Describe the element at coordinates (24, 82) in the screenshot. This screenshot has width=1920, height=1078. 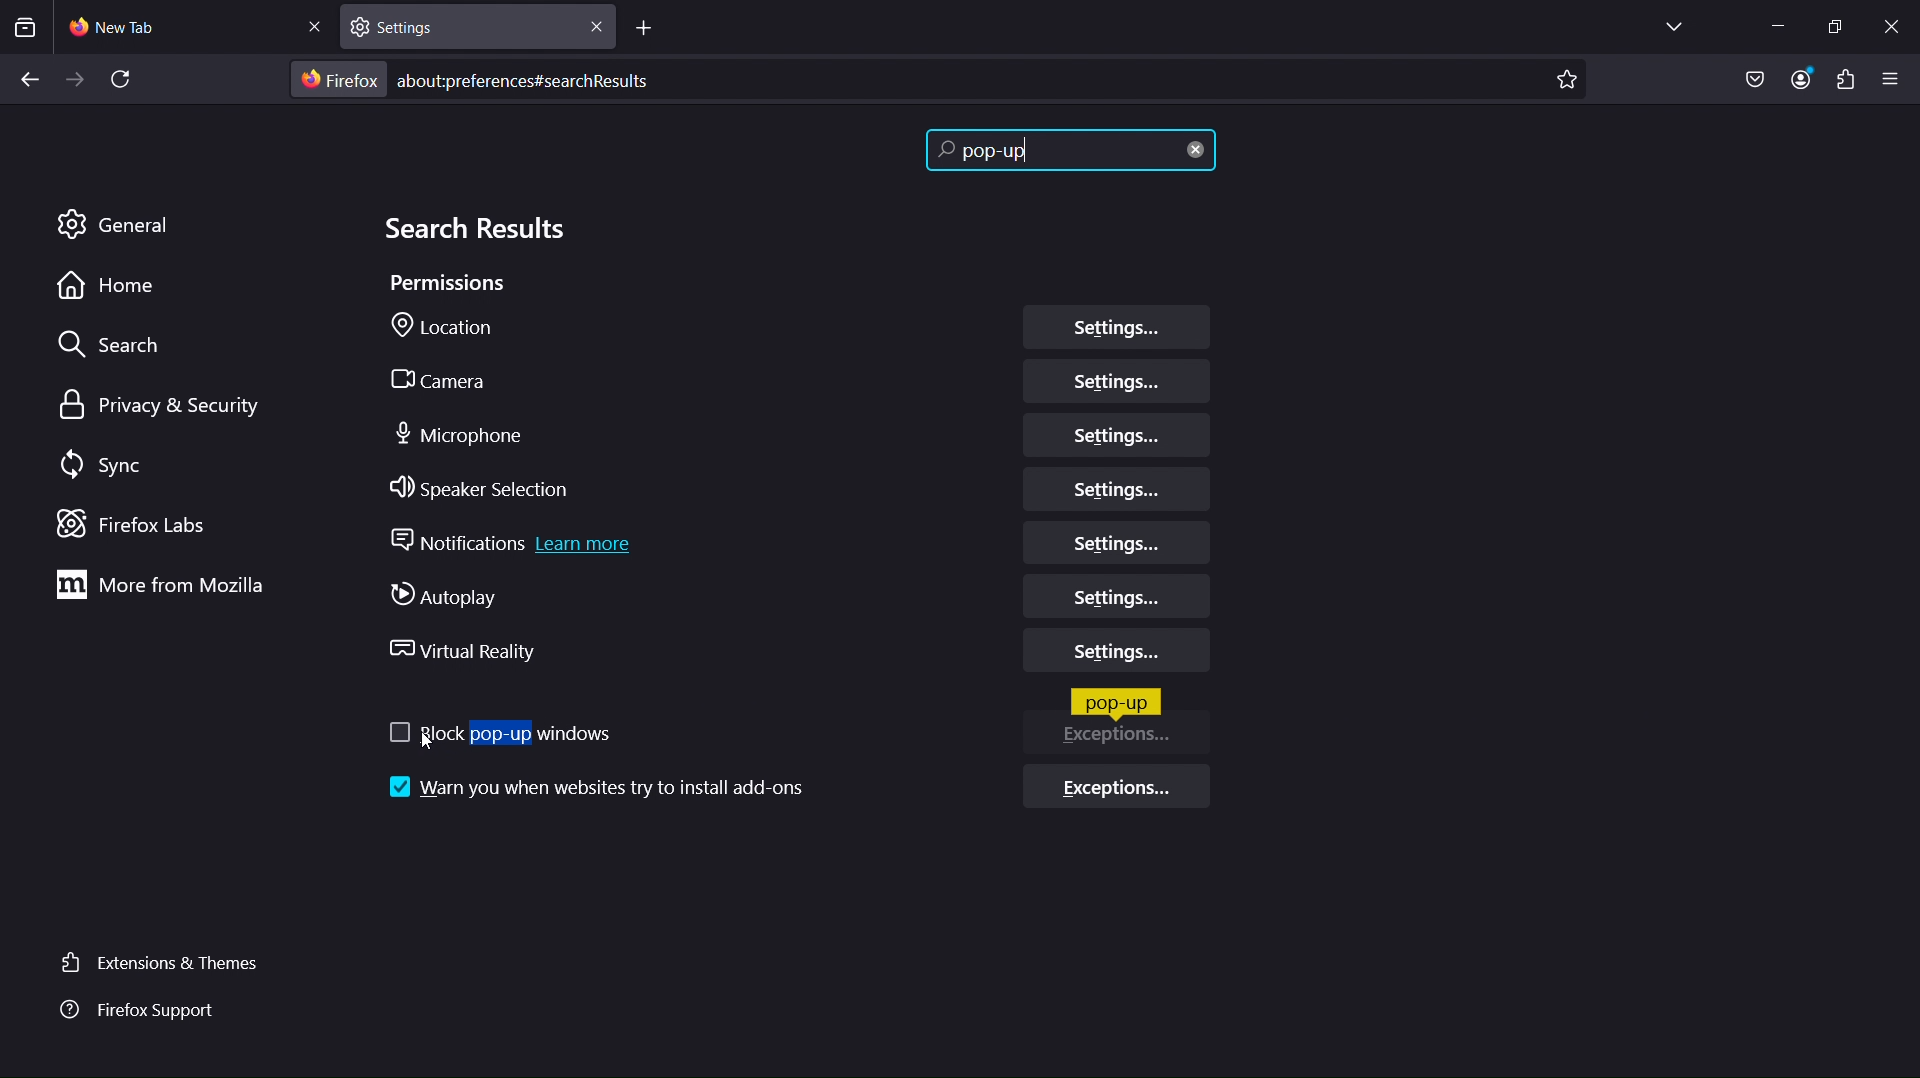
I see `Back` at that location.